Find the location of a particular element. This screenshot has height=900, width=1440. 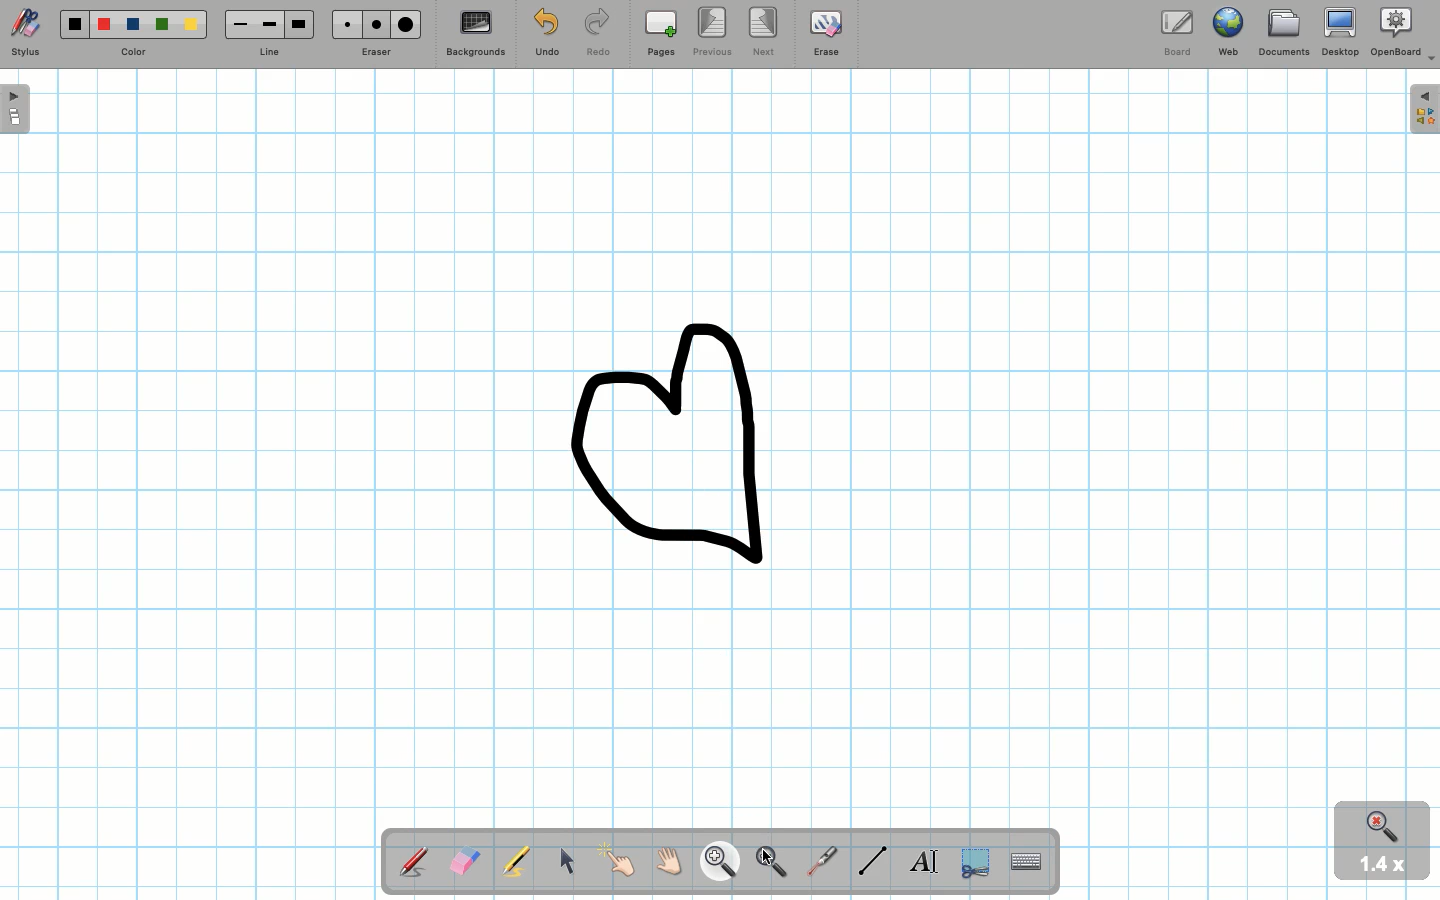

Eraser is located at coordinates (377, 32).